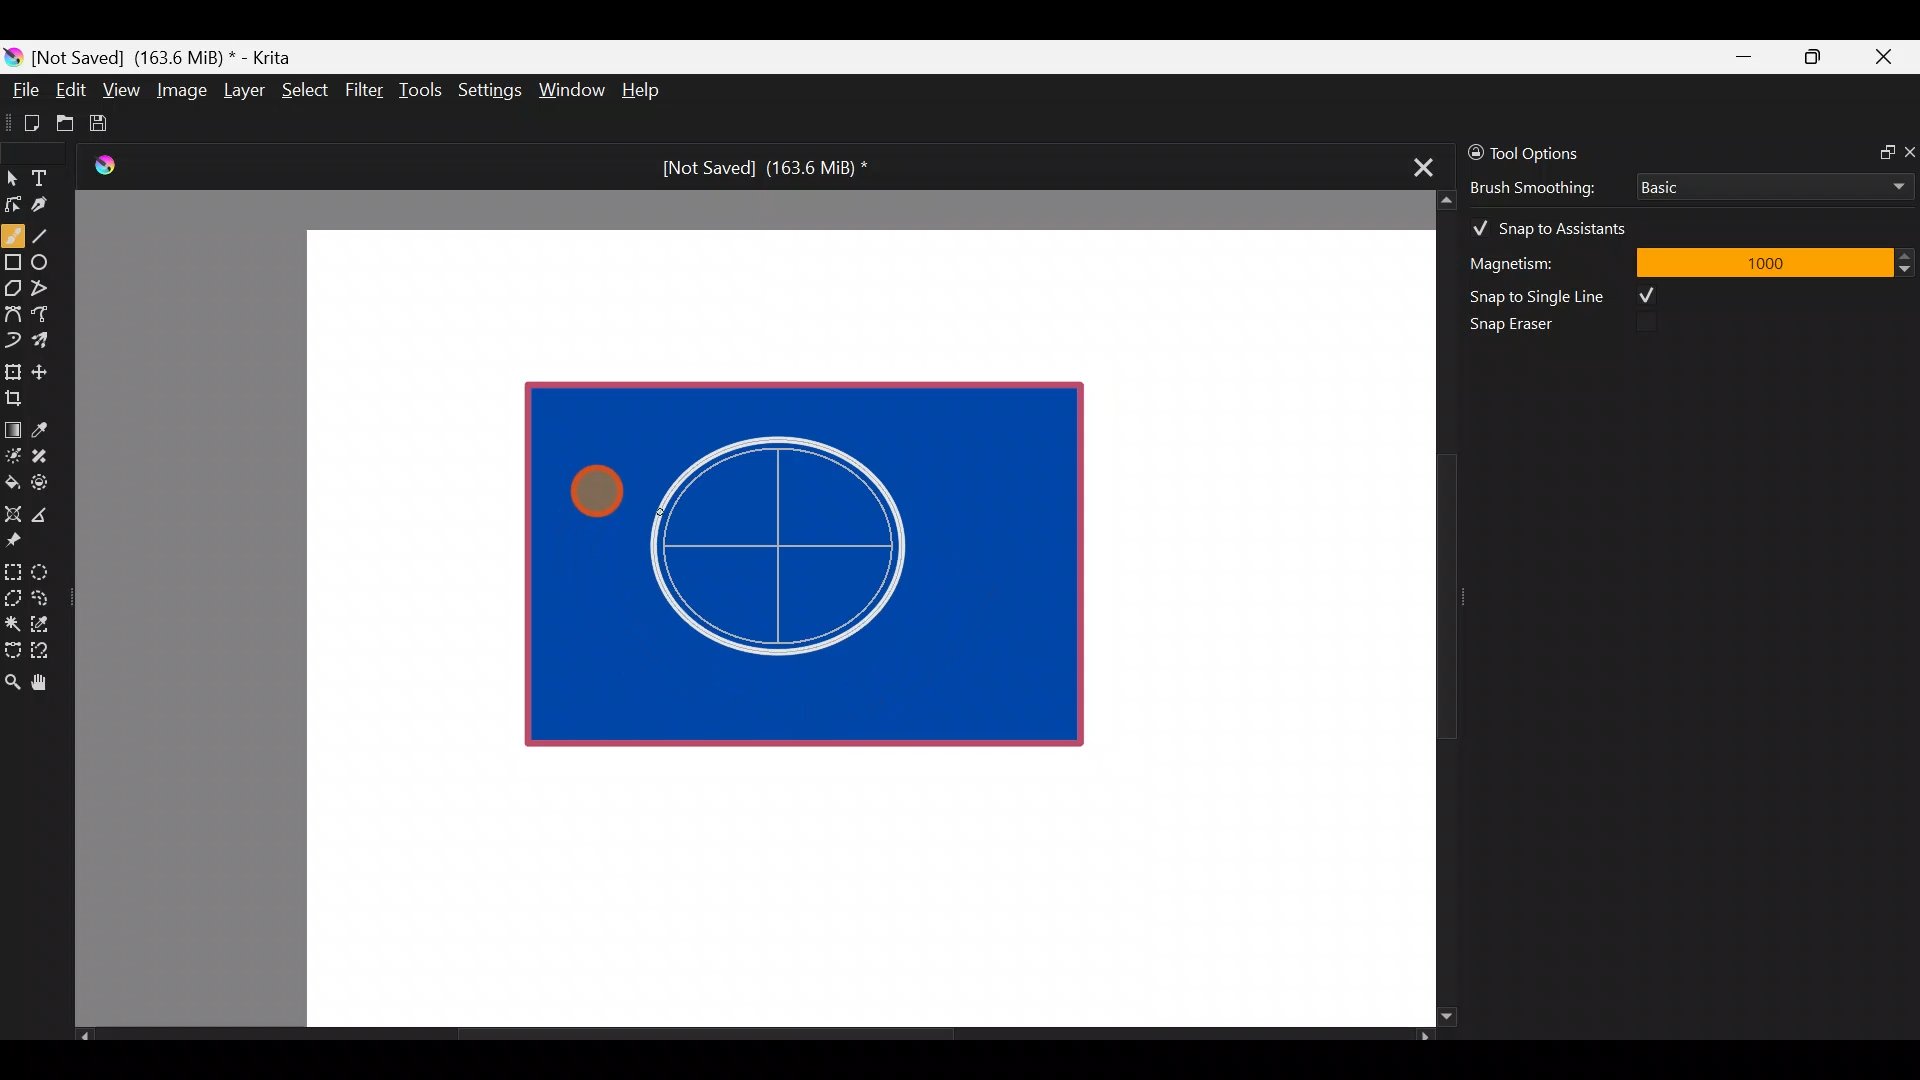 This screenshot has width=1920, height=1080. What do you see at coordinates (1908, 268) in the screenshot?
I see `Decrease` at bounding box center [1908, 268].